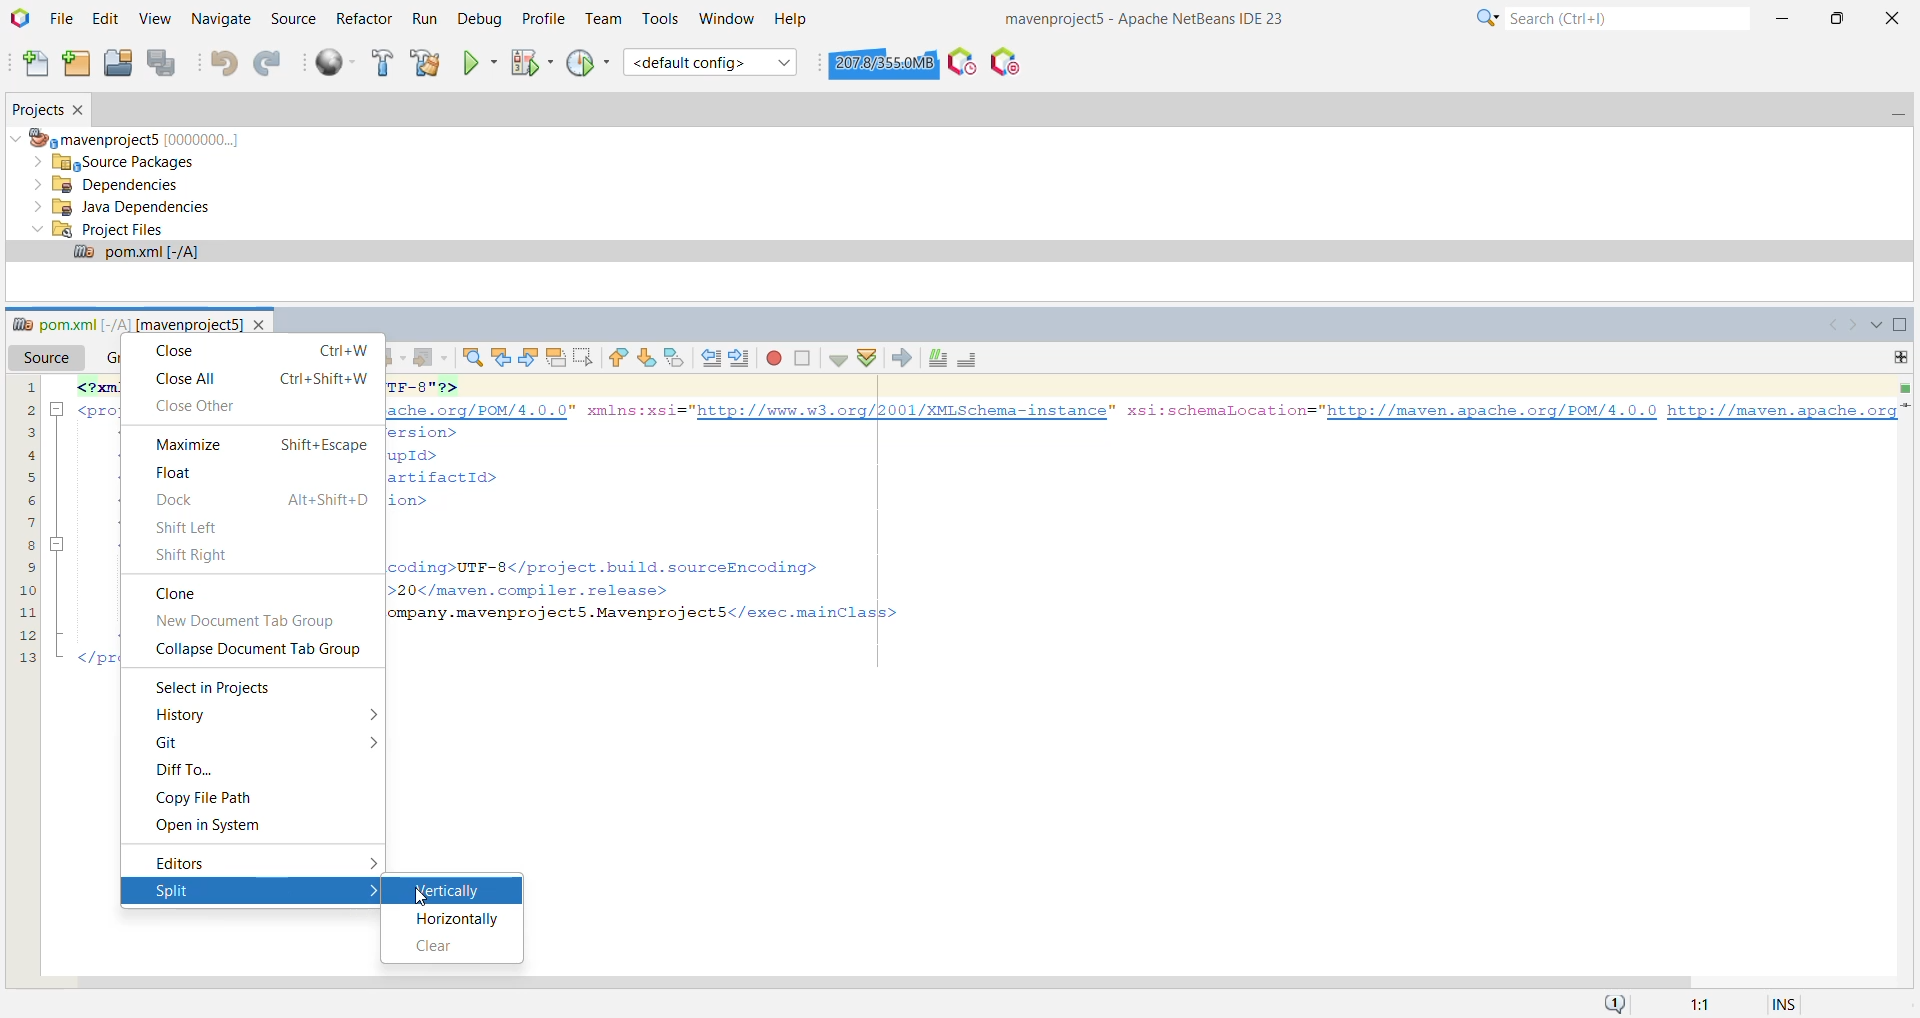 The width and height of the screenshot is (1920, 1018). What do you see at coordinates (25, 657) in the screenshot?
I see `13` at bounding box center [25, 657].